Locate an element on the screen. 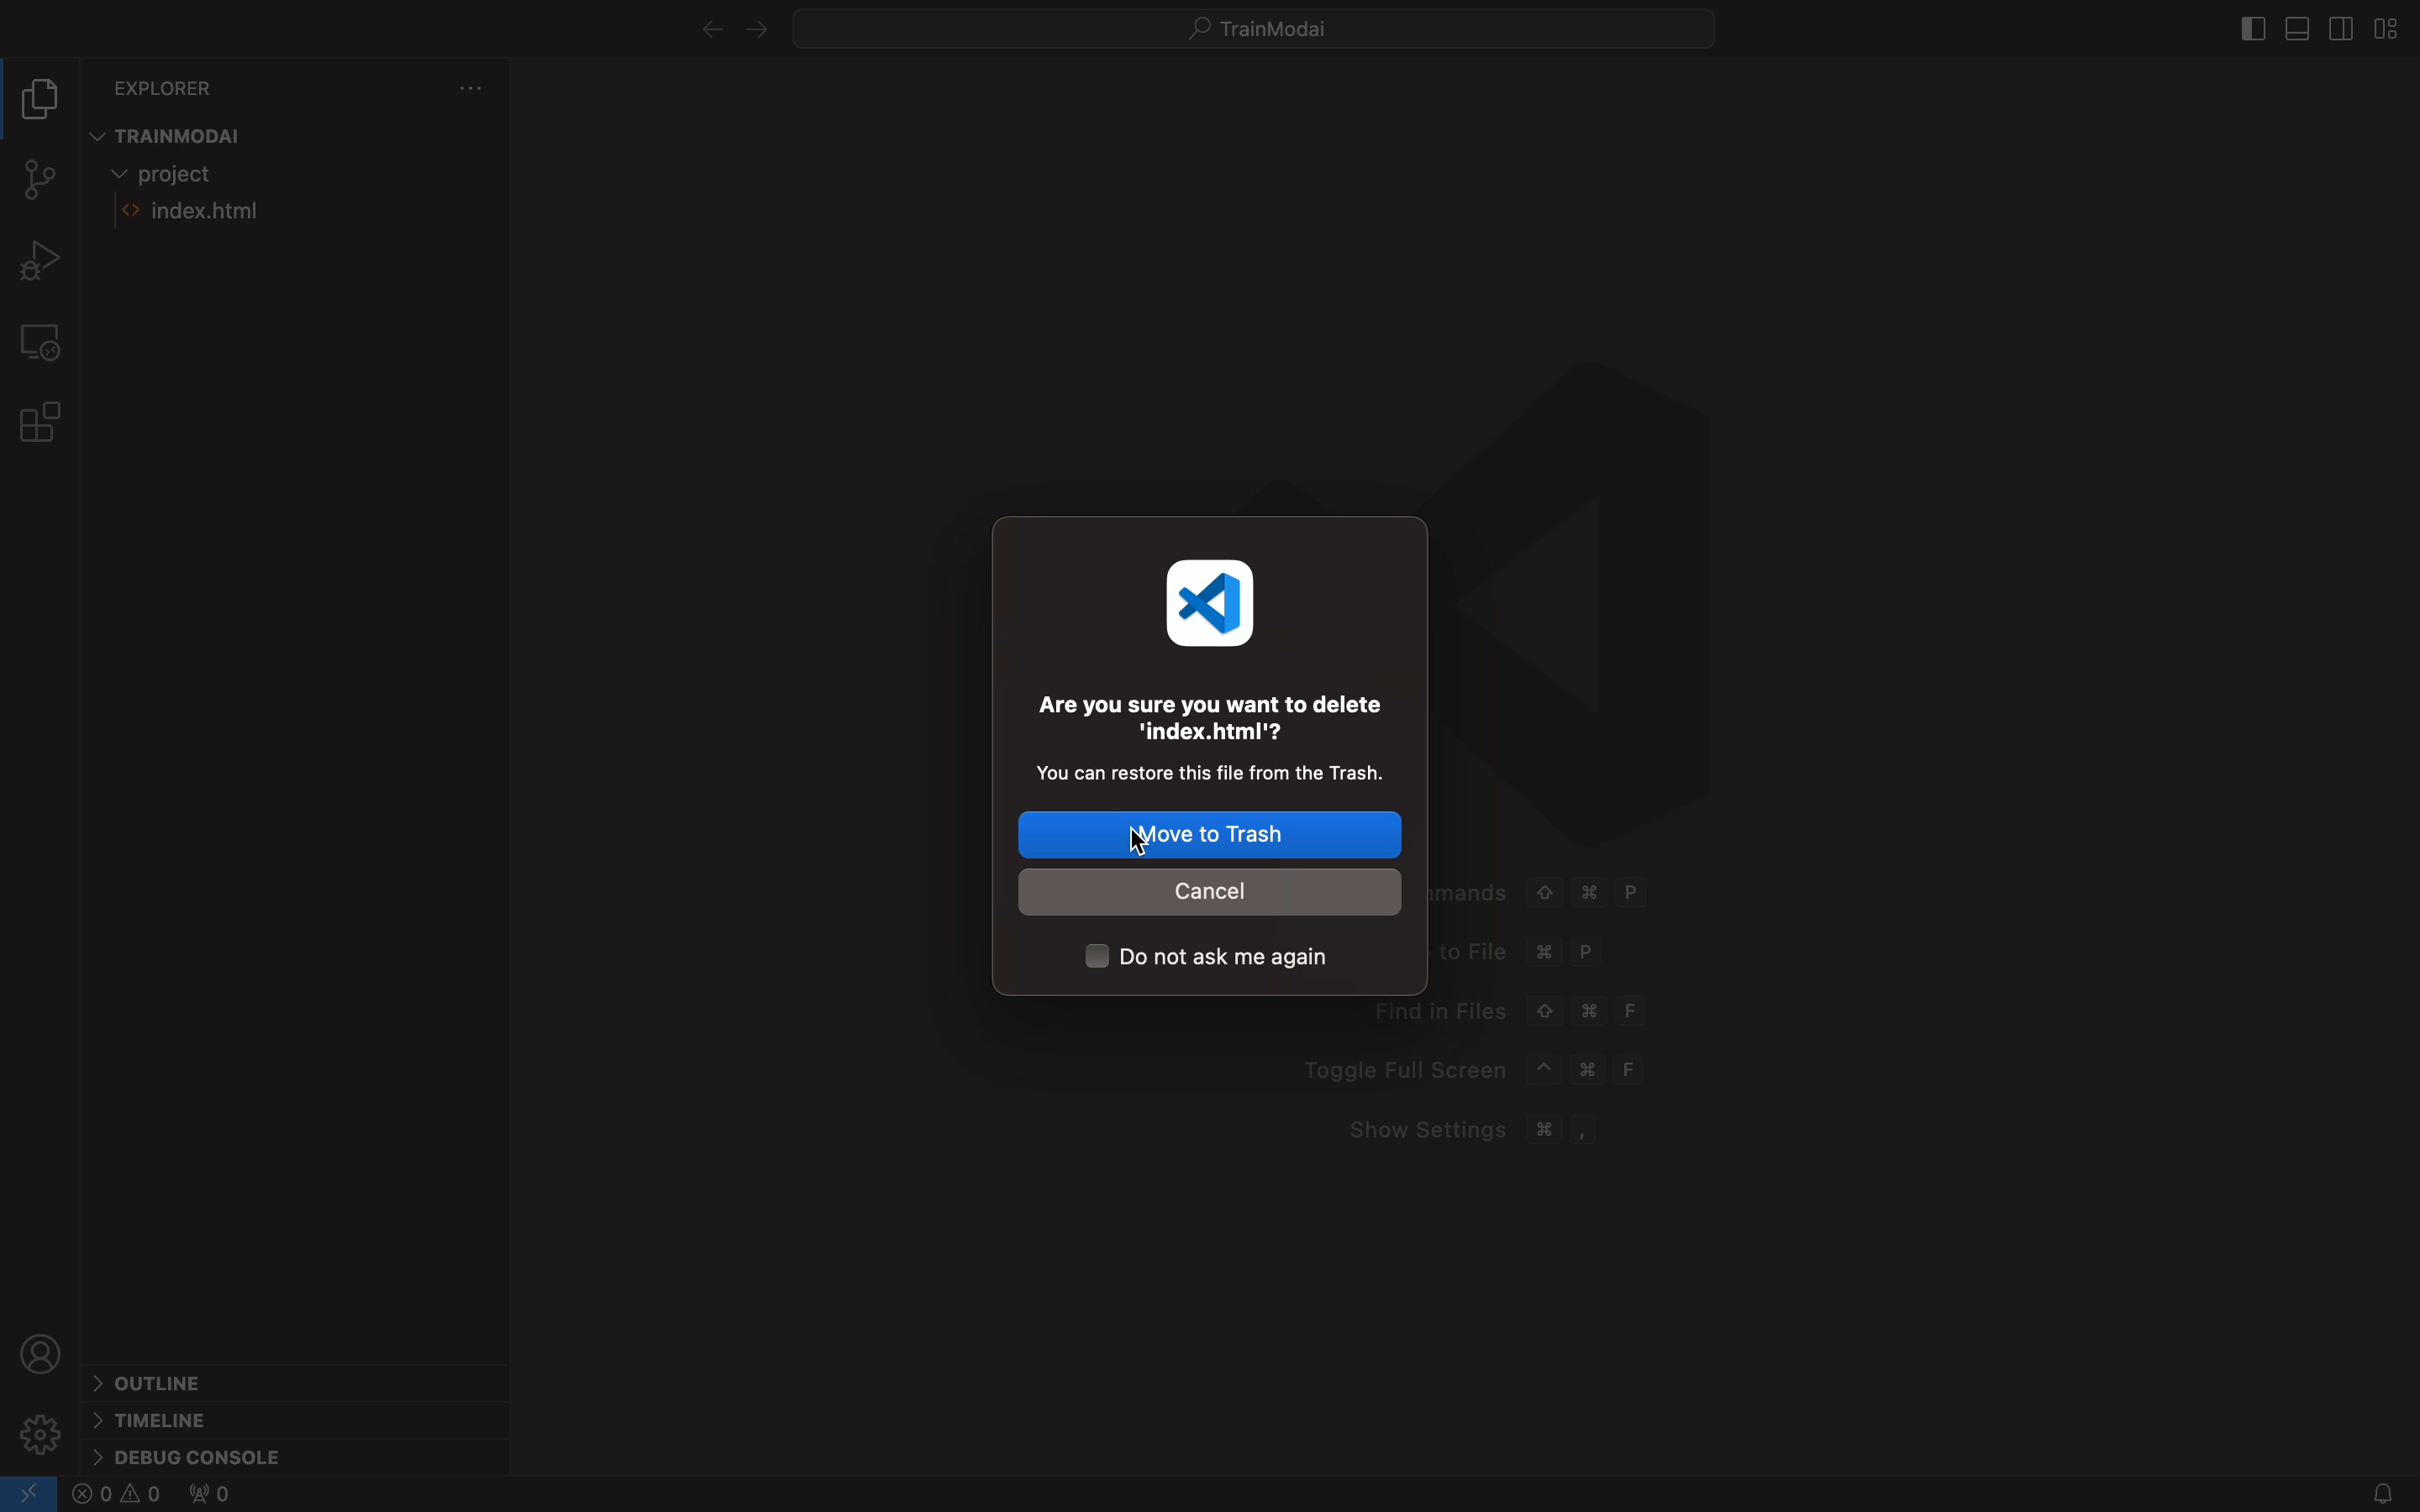  0 is located at coordinates (209, 1497).